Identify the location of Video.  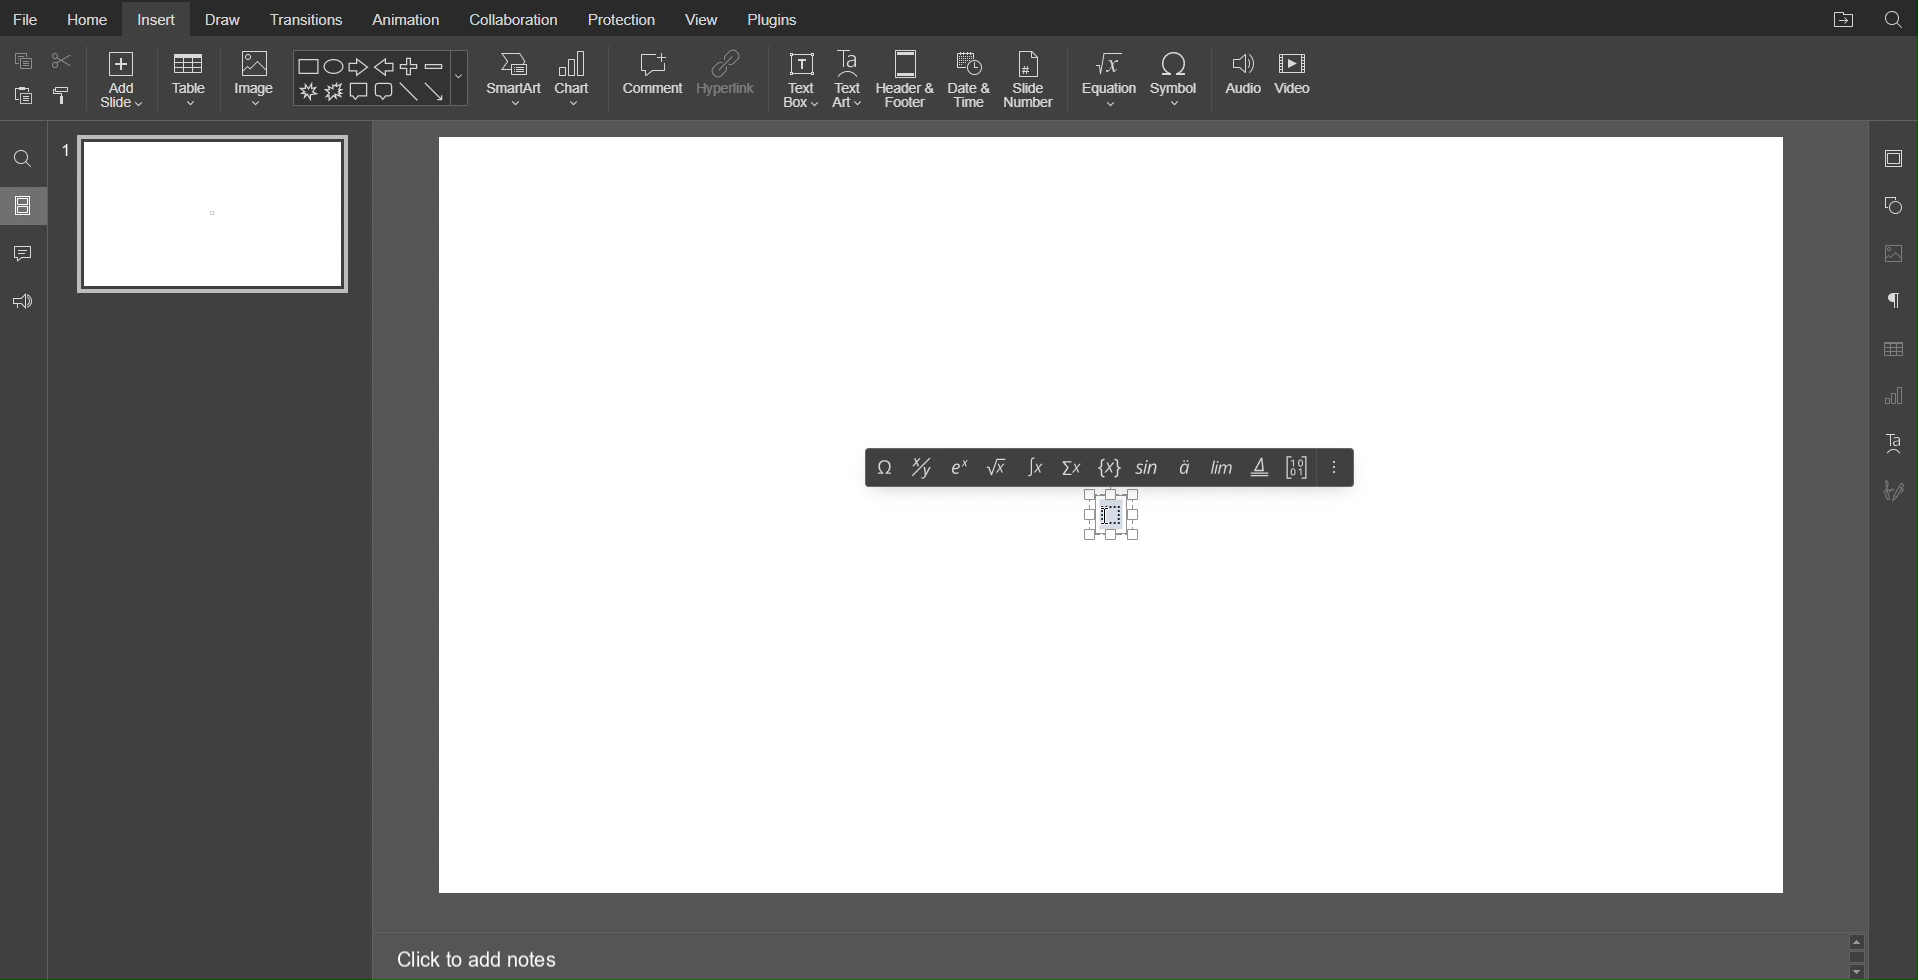
(1300, 78).